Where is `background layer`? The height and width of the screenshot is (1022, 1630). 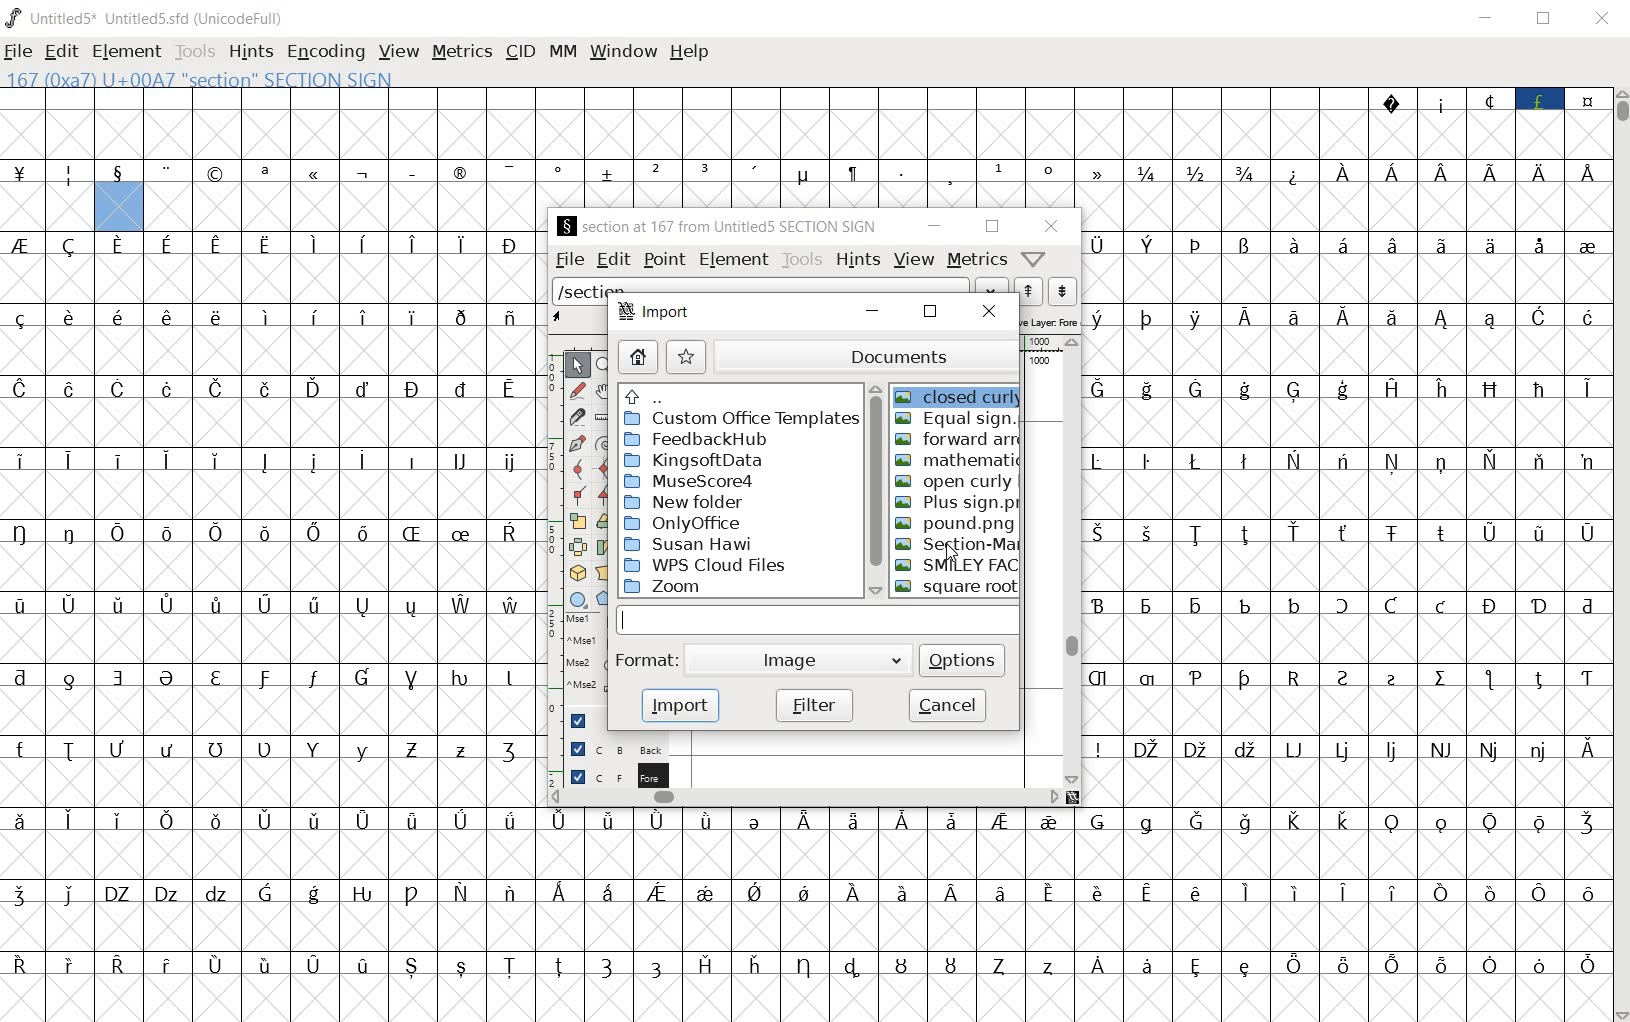
background layer is located at coordinates (619, 748).